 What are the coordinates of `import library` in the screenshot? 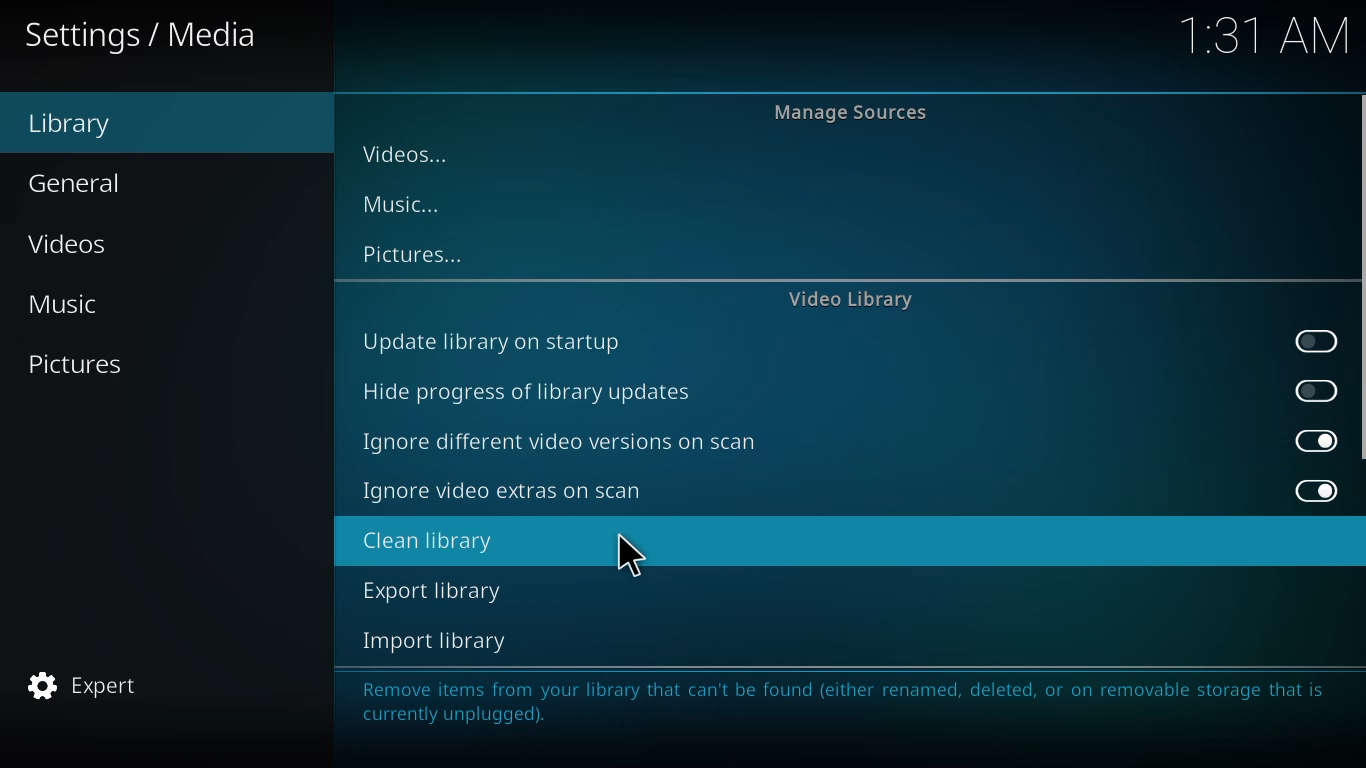 It's located at (436, 641).